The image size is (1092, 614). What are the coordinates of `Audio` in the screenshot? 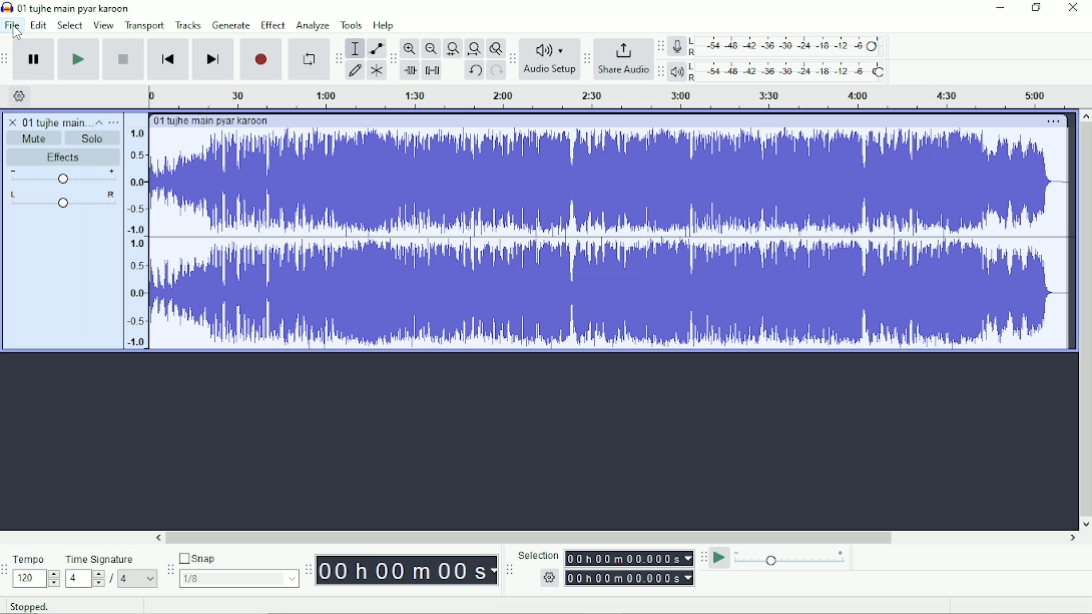 It's located at (597, 240).